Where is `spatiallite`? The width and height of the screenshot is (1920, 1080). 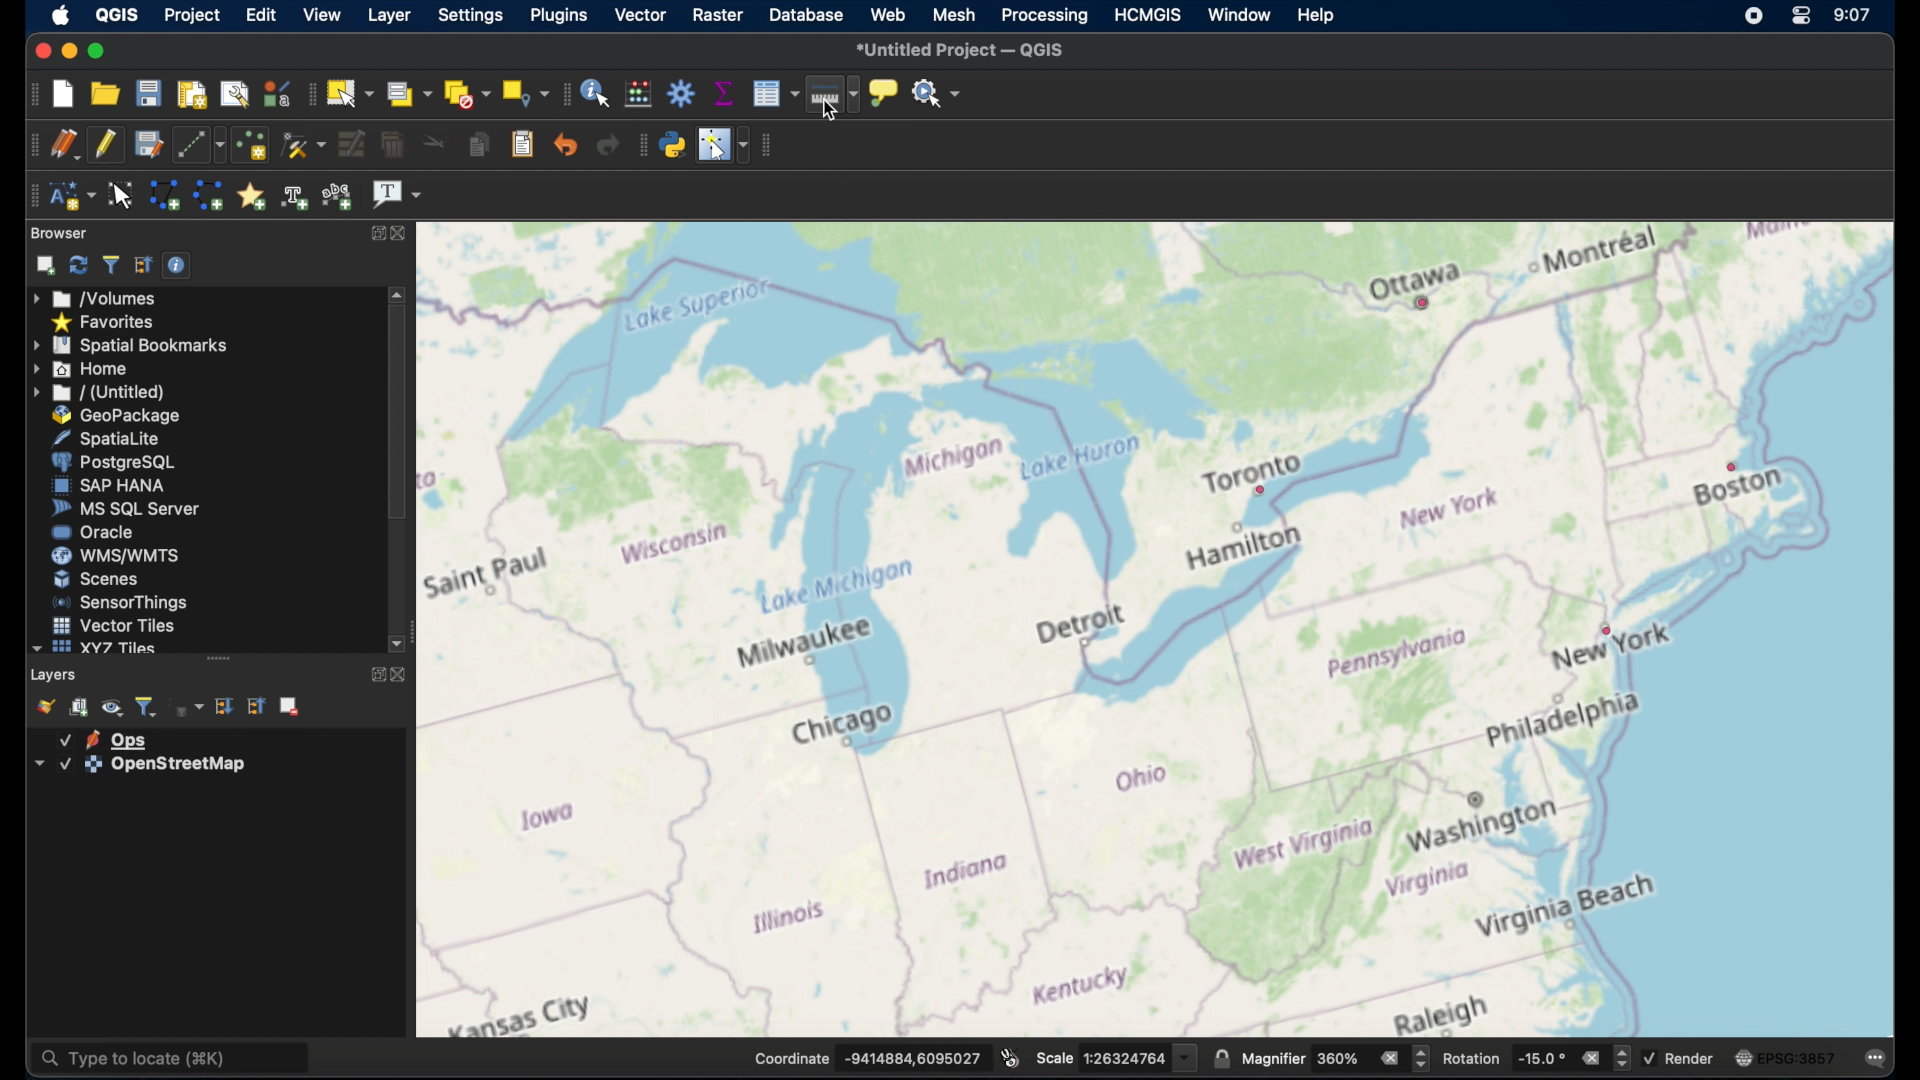 spatiallite is located at coordinates (122, 437).